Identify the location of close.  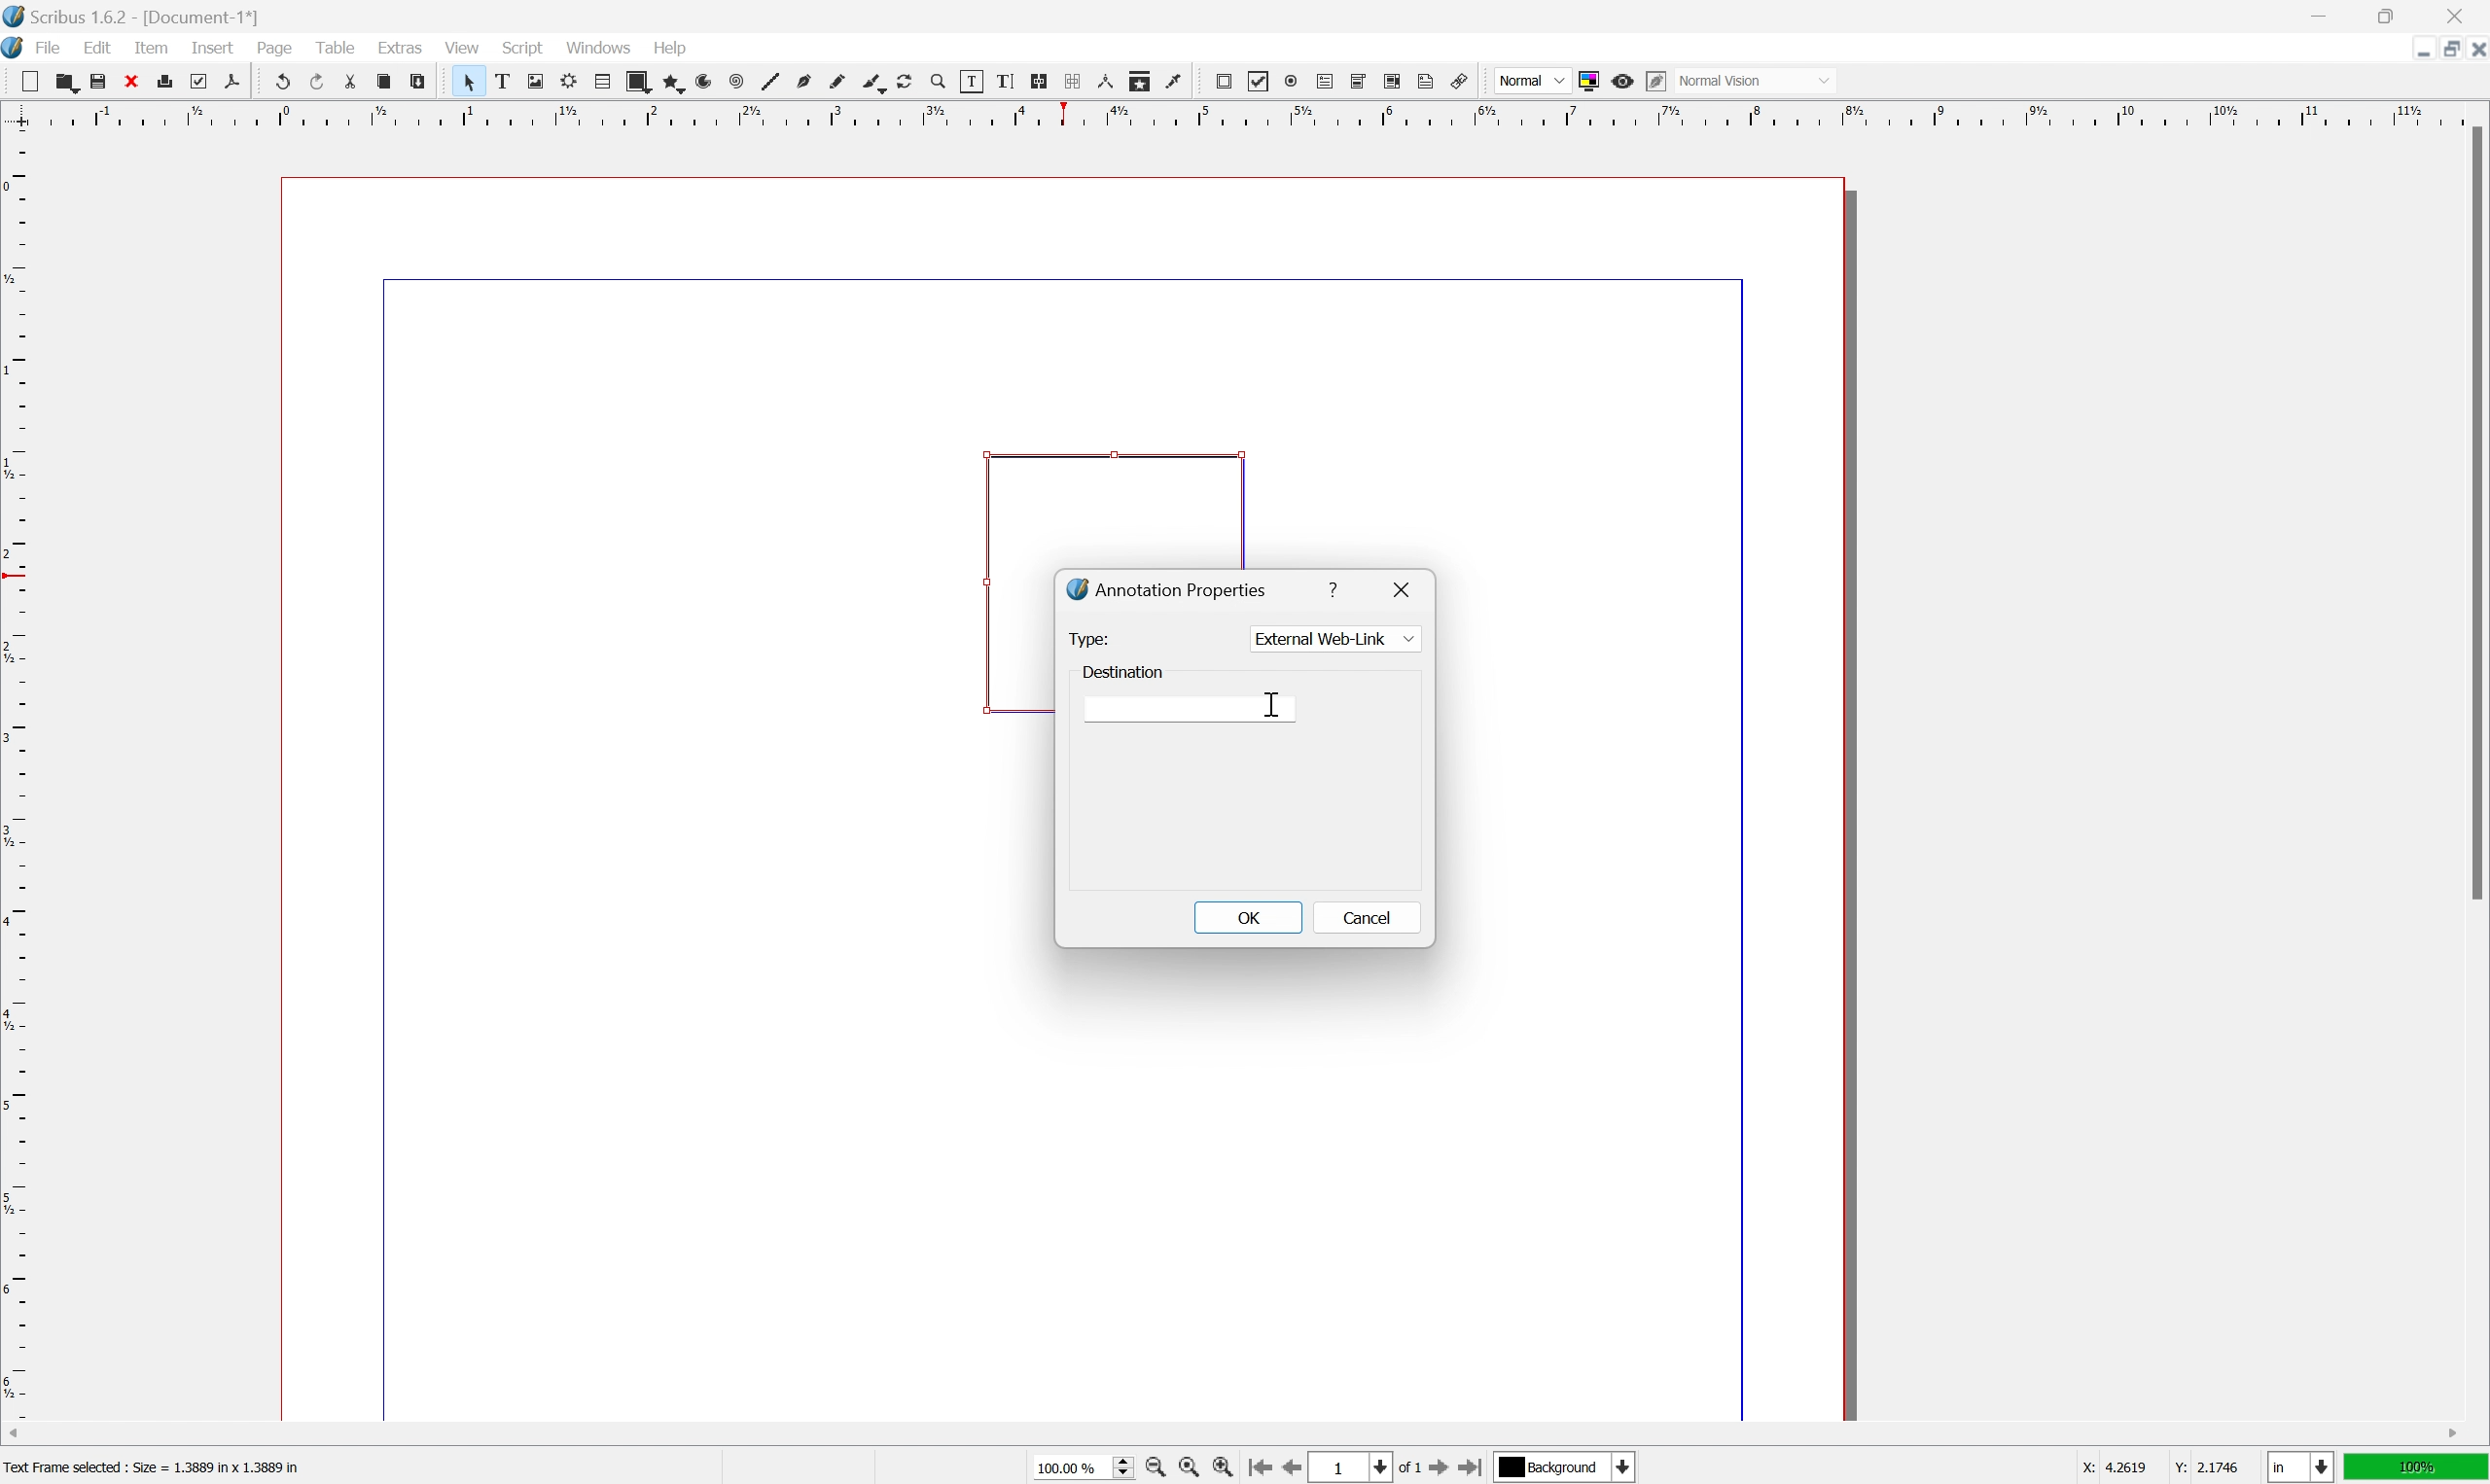
(1405, 587).